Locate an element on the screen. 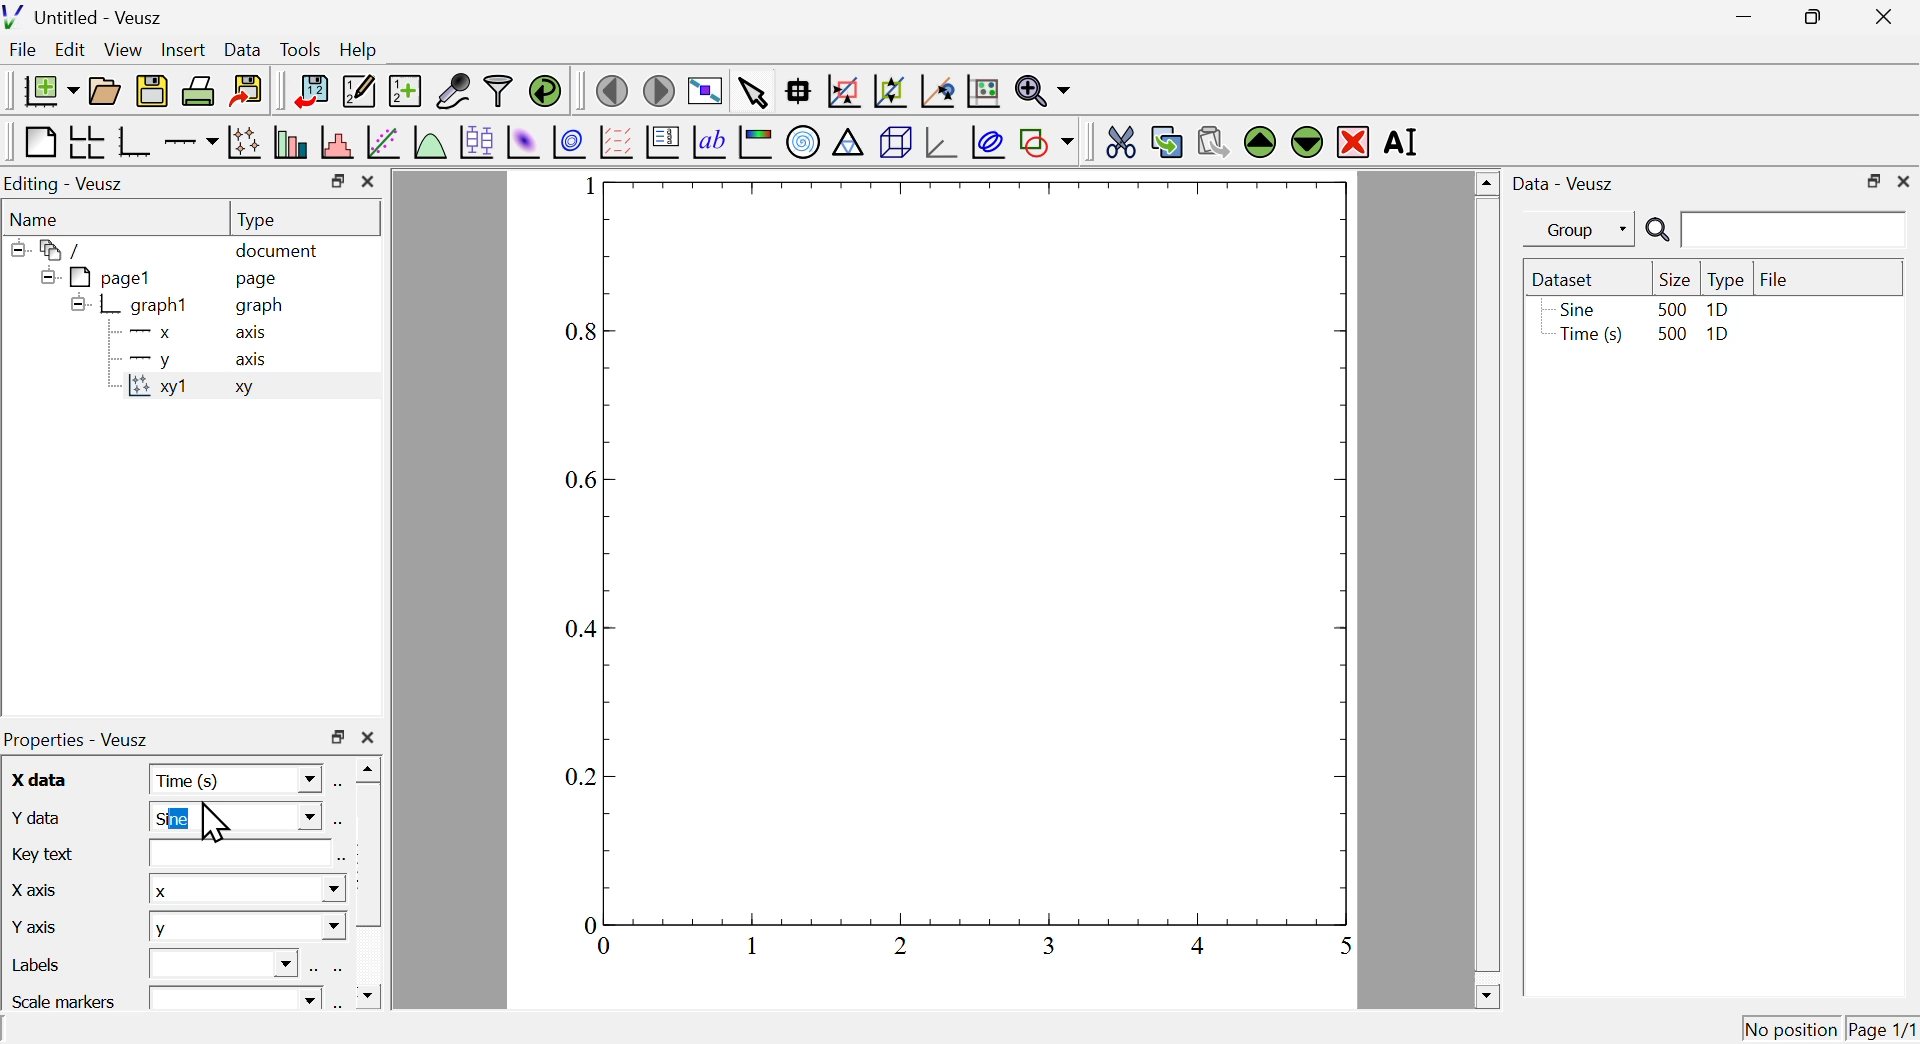 This screenshot has height=1044, width=1920. move to the next page is located at coordinates (662, 90).